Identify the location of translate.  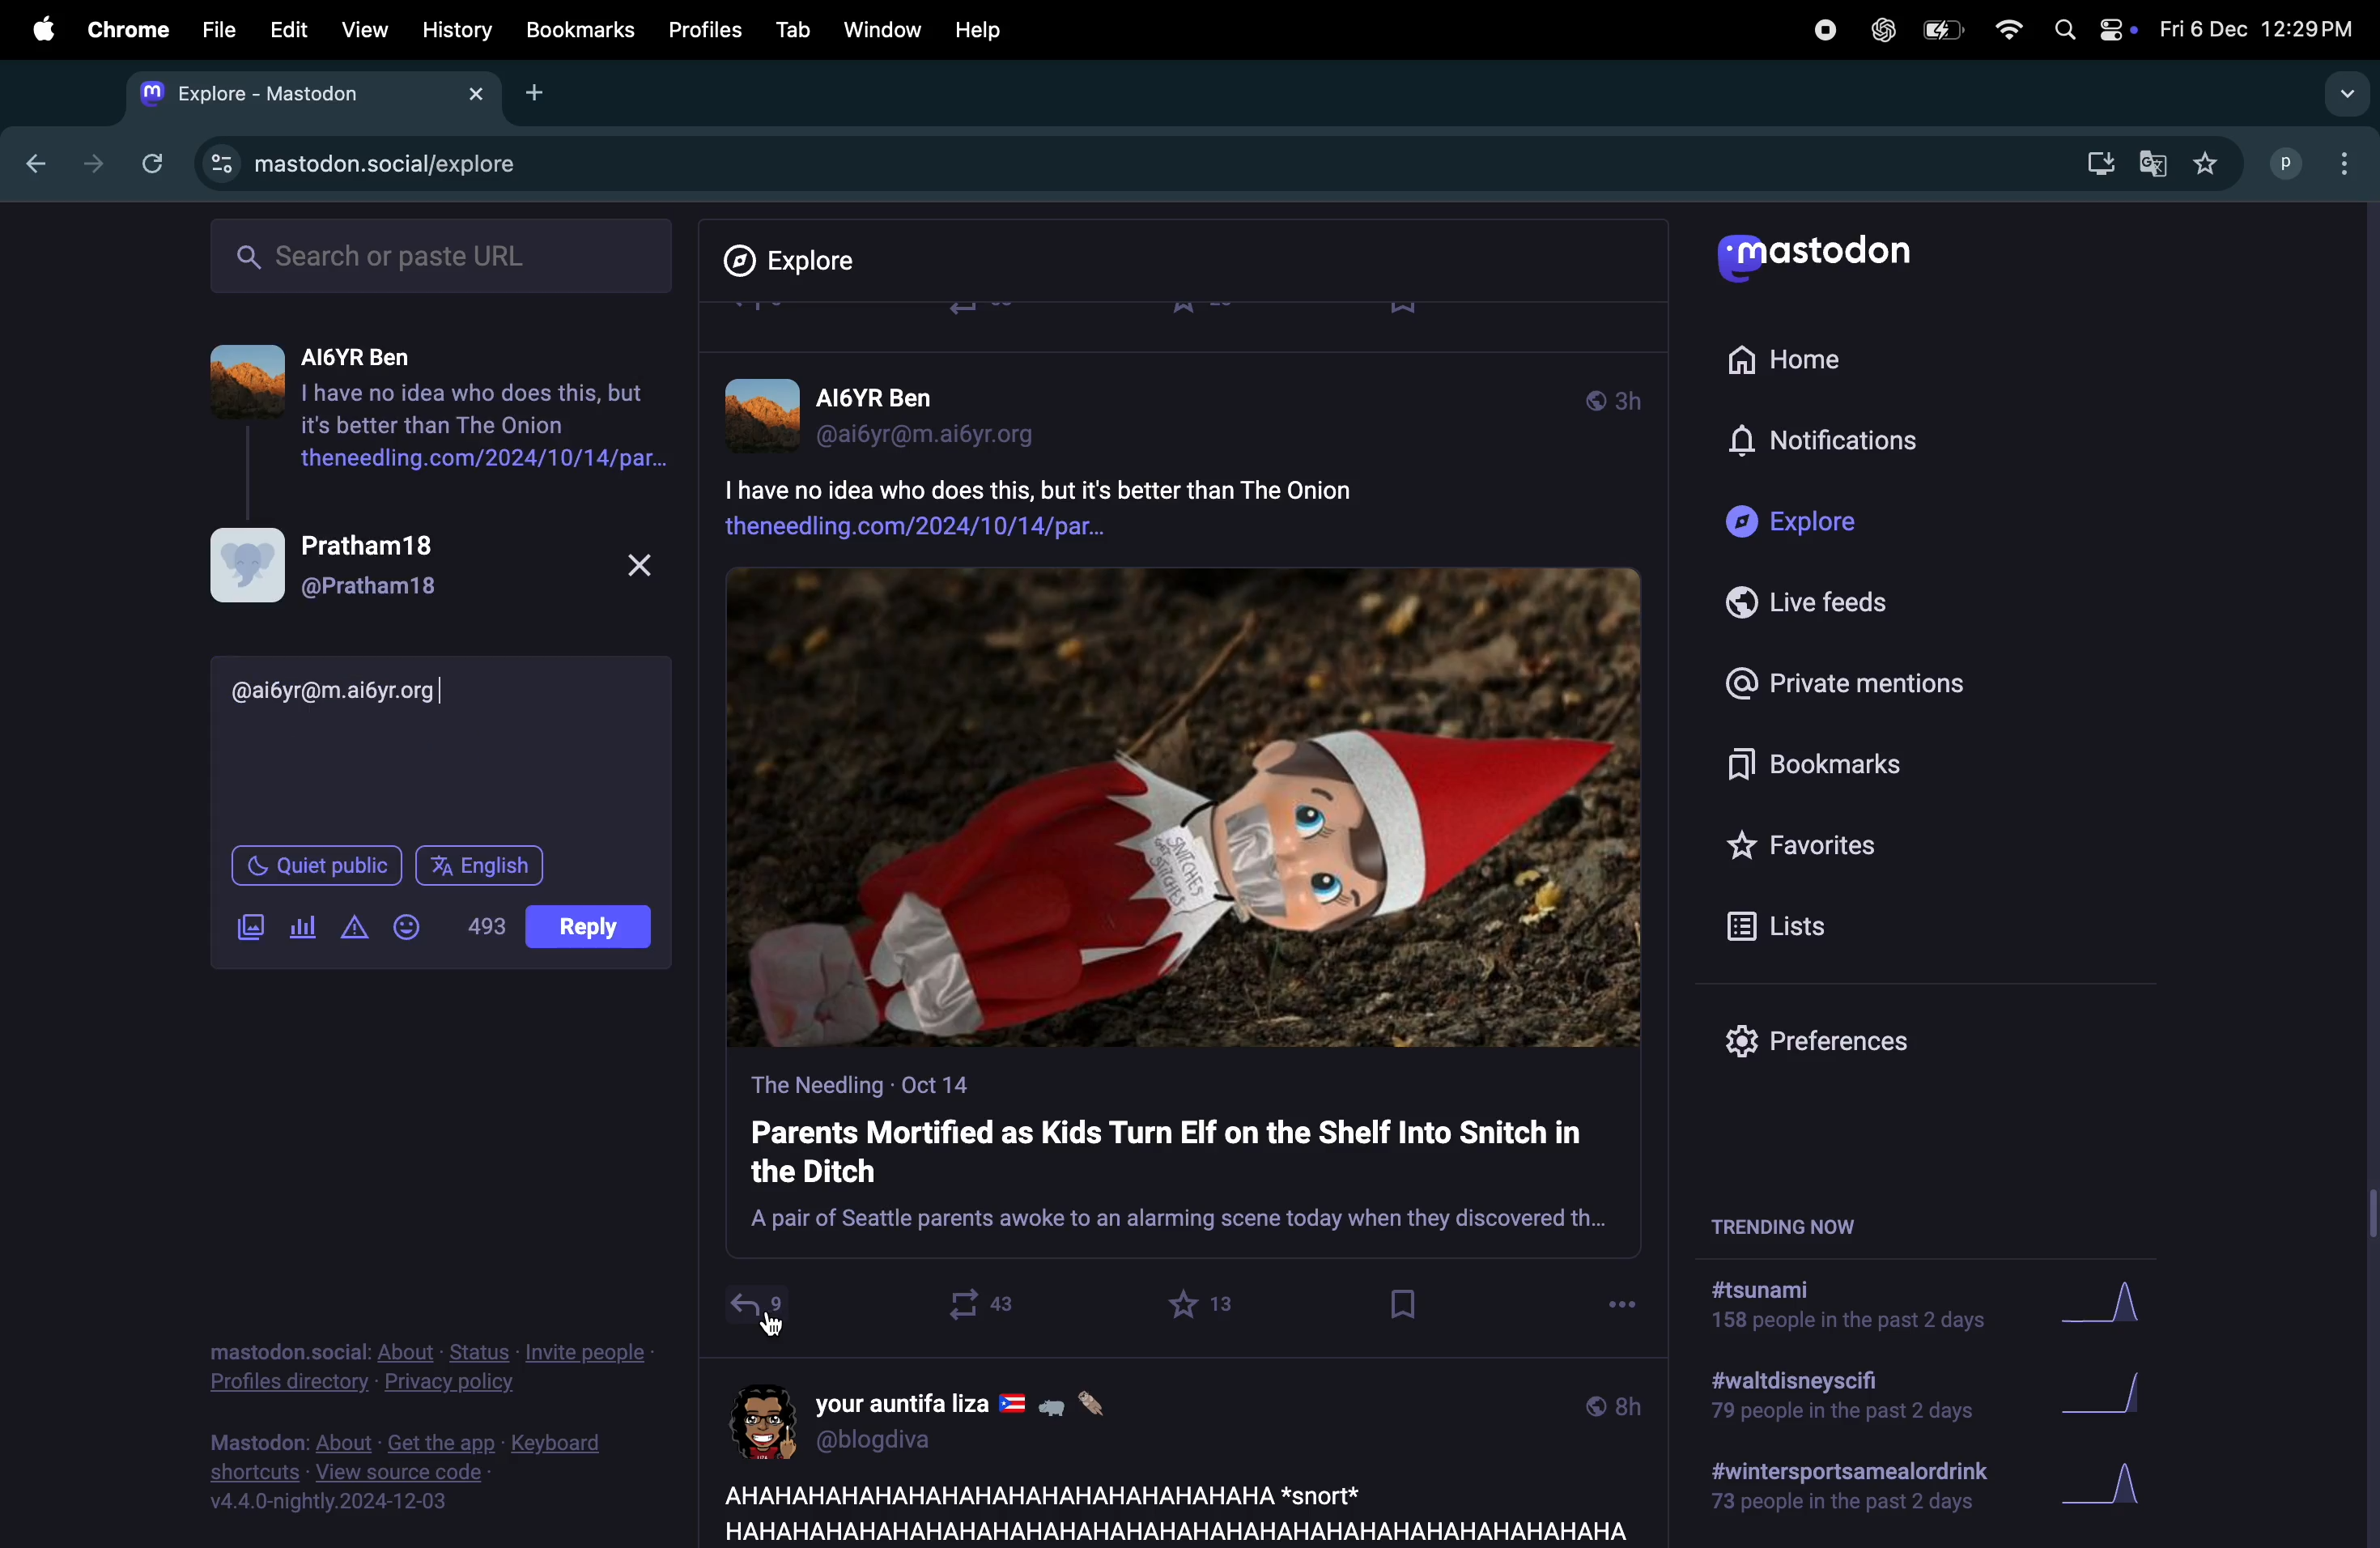
(2153, 166).